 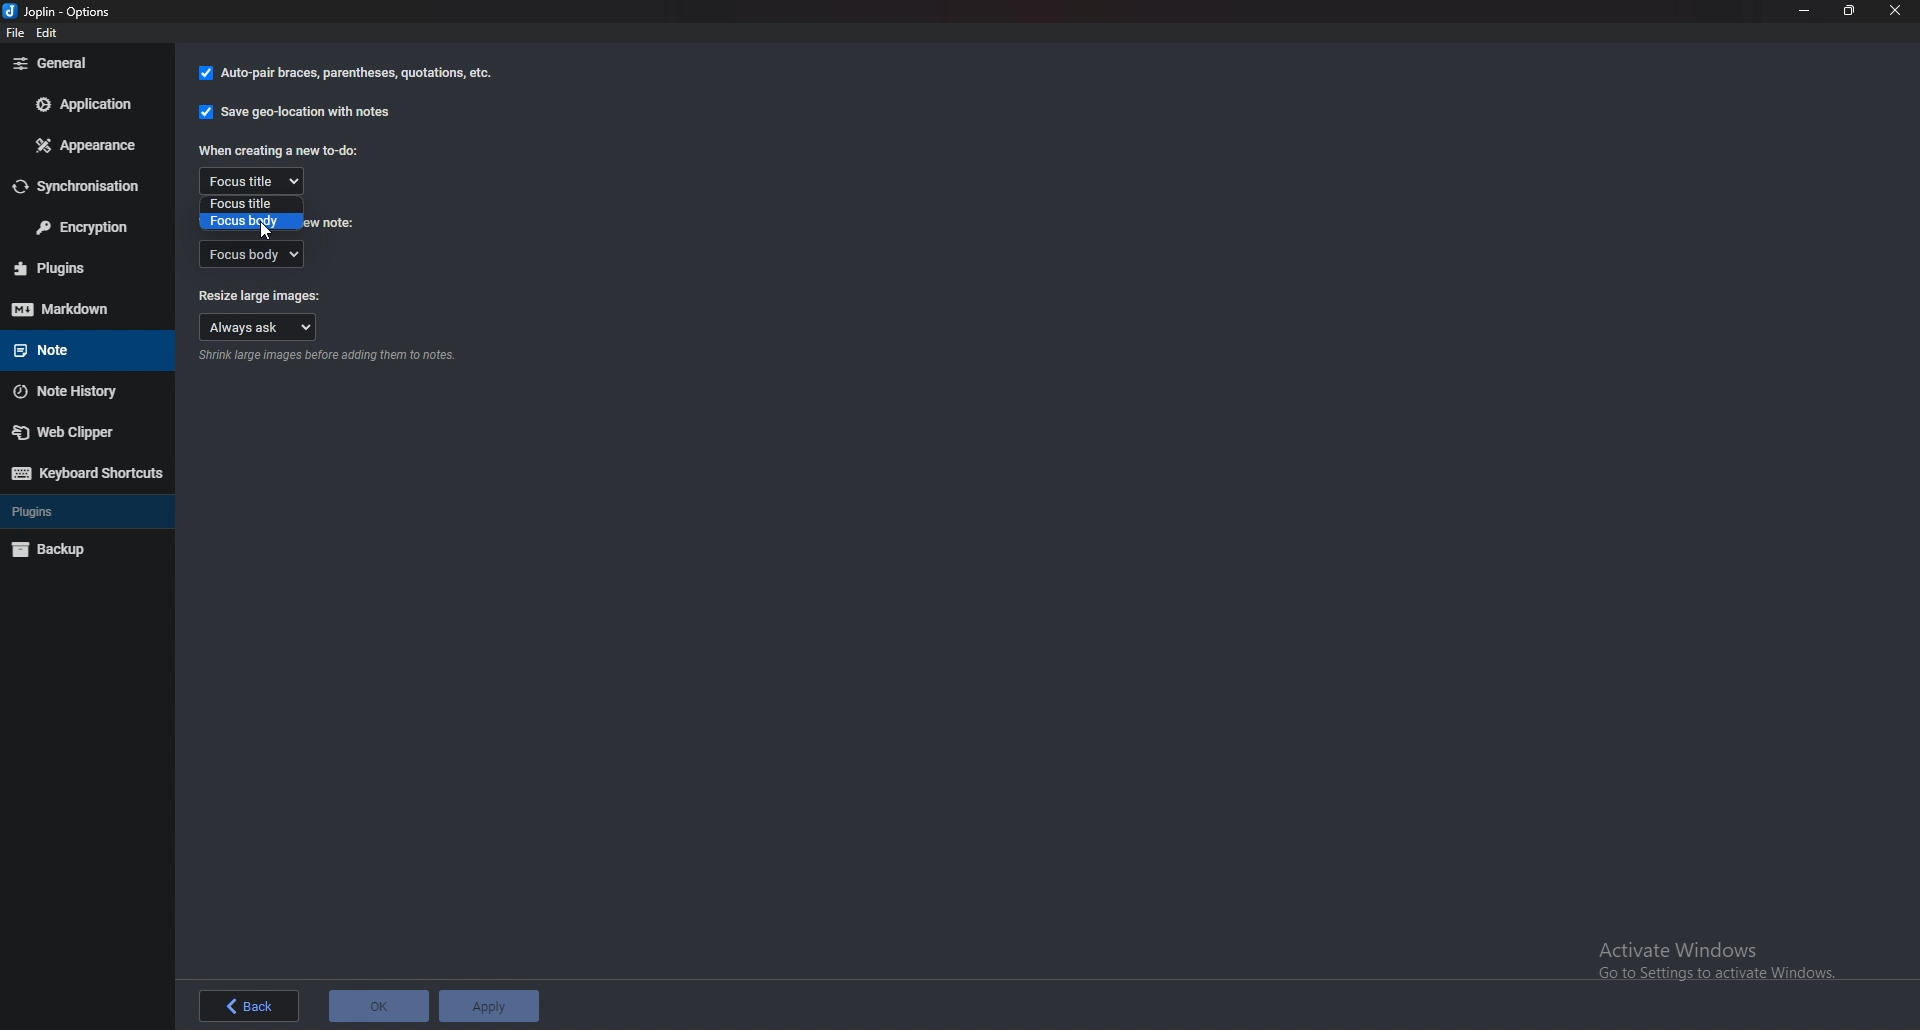 I want to click on Note history, so click(x=84, y=392).